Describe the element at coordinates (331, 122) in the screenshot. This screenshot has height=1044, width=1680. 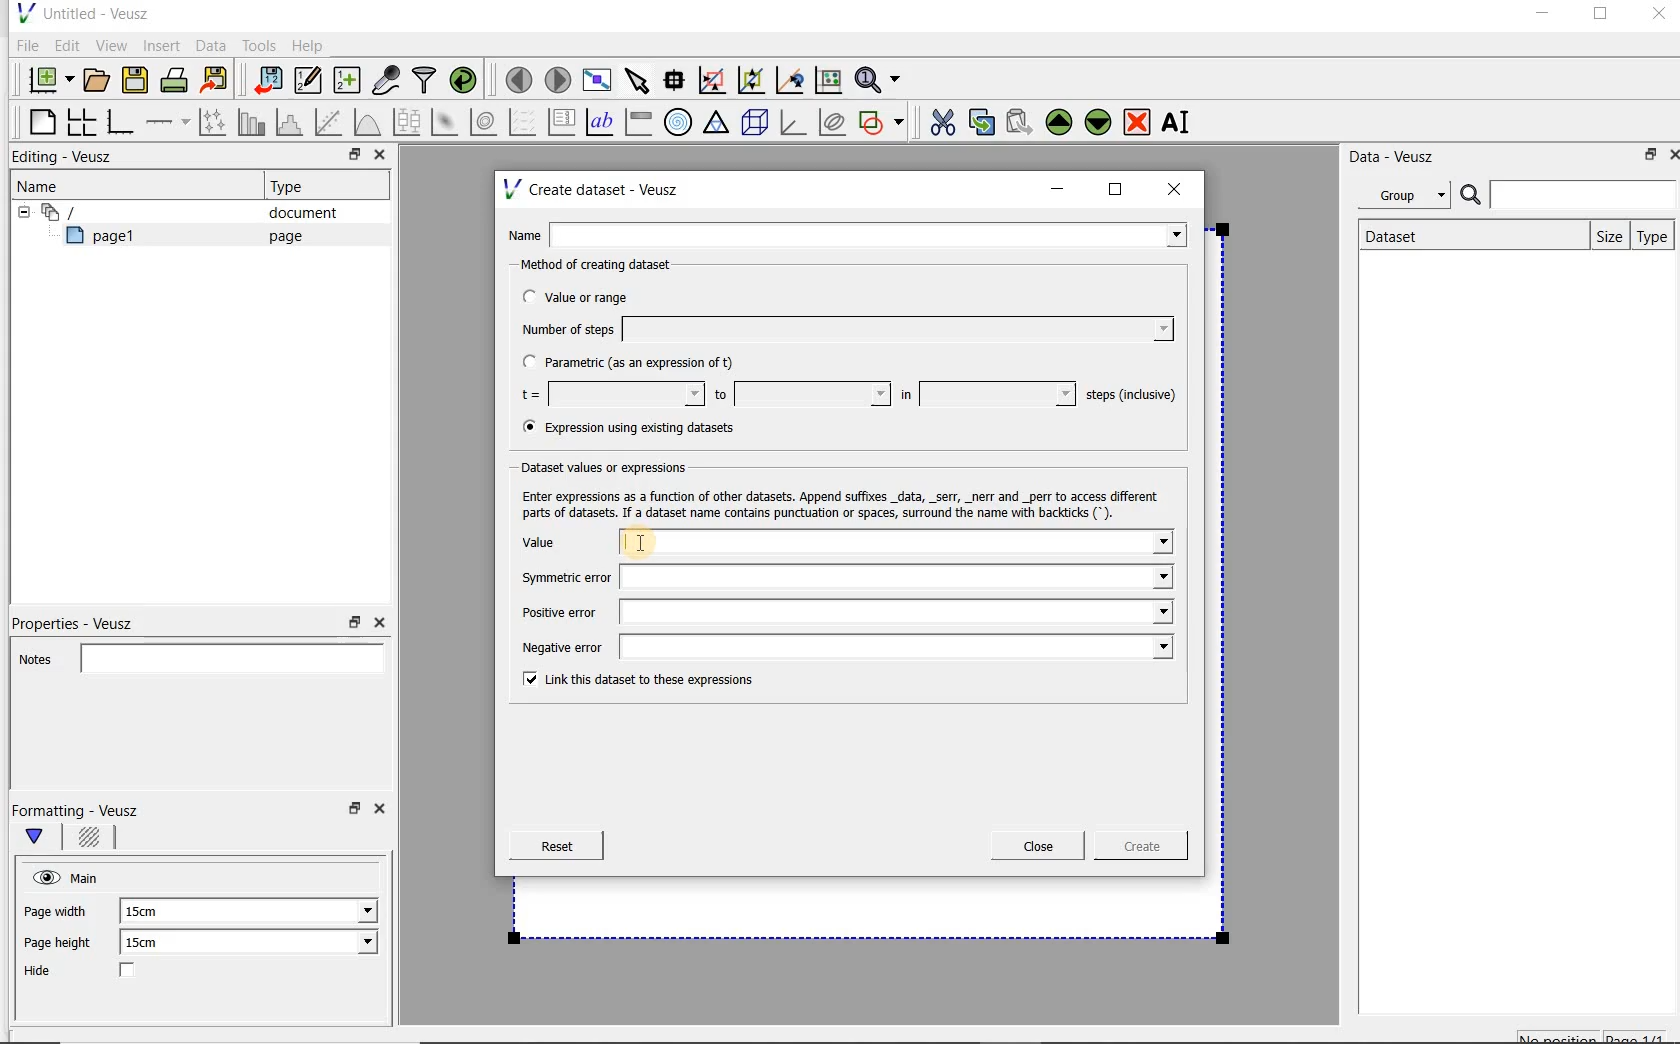
I see `Fit a function to data` at that location.